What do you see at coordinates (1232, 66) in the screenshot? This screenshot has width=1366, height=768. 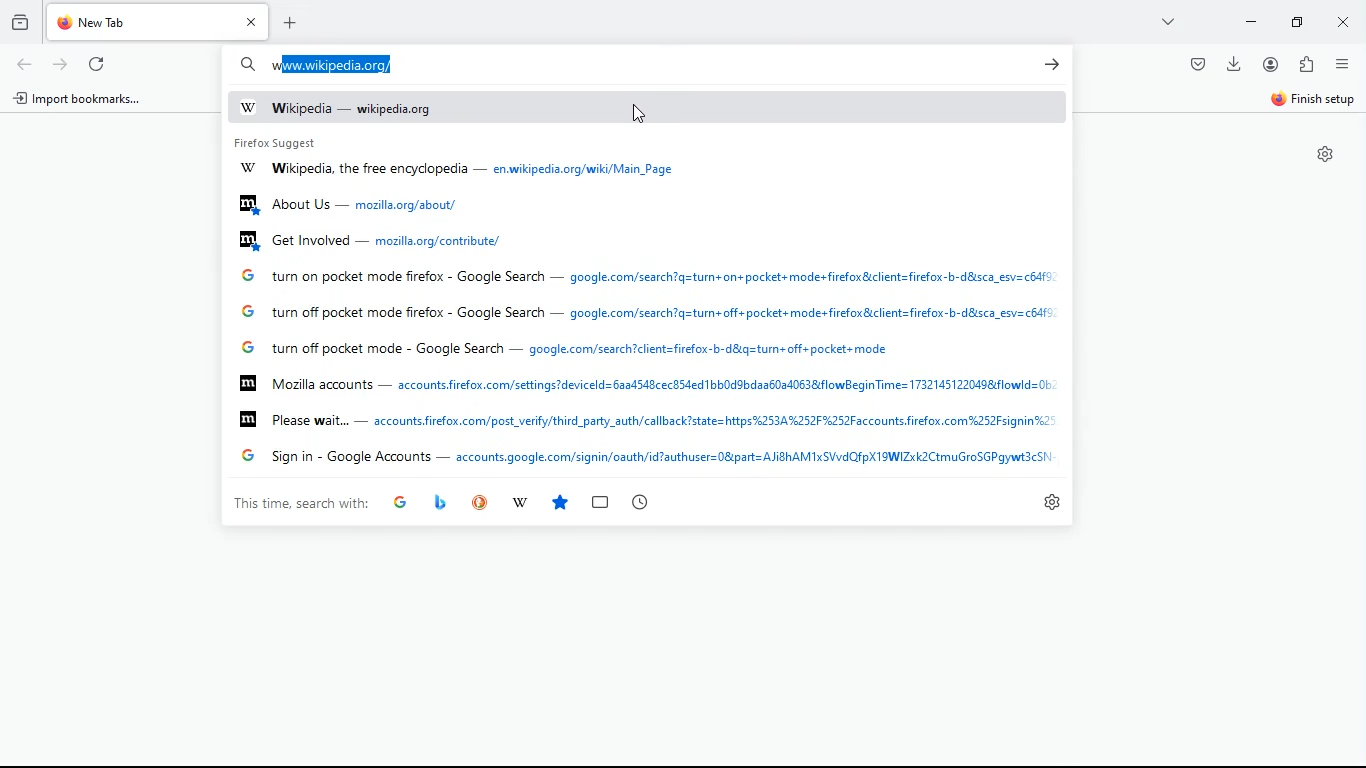 I see `download` at bounding box center [1232, 66].